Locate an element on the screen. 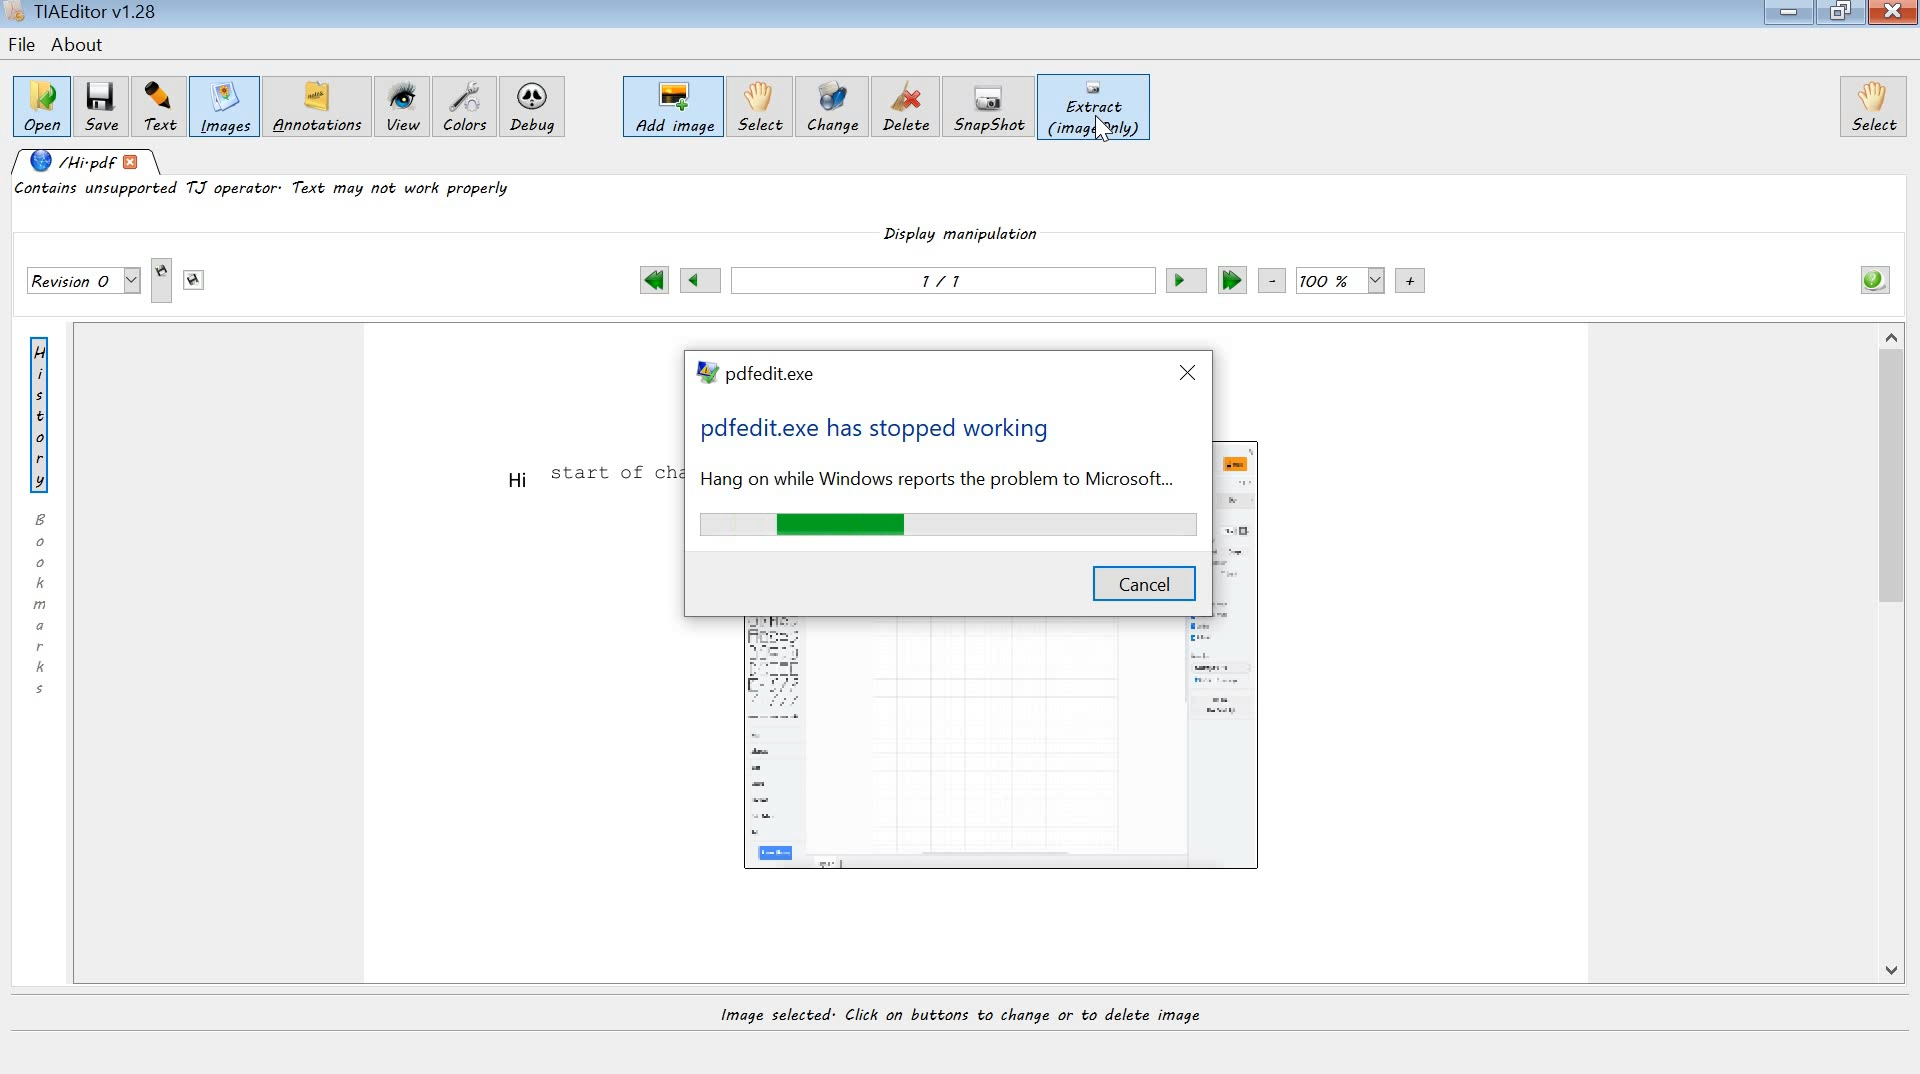 Image resolution: width=1920 pixels, height=1074 pixels. text is located at coordinates (155, 104).